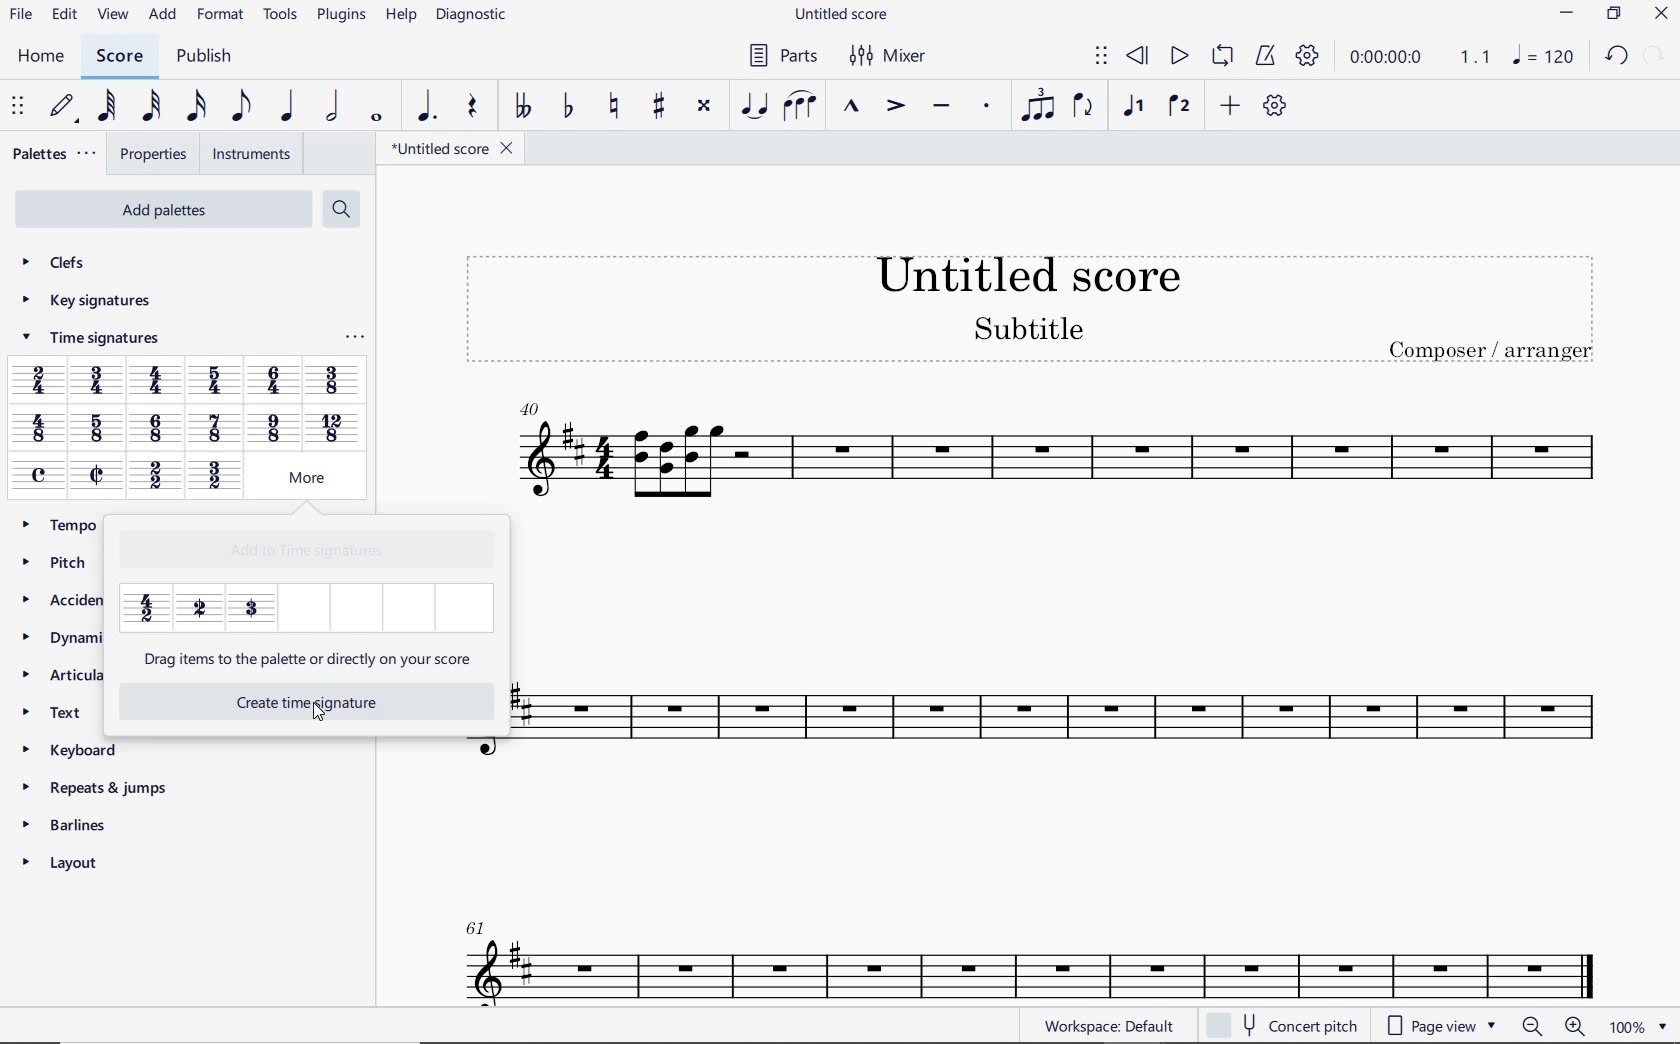 The height and width of the screenshot is (1044, 1680). Describe the element at coordinates (89, 341) in the screenshot. I see `TIME SIGNATURES` at that location.